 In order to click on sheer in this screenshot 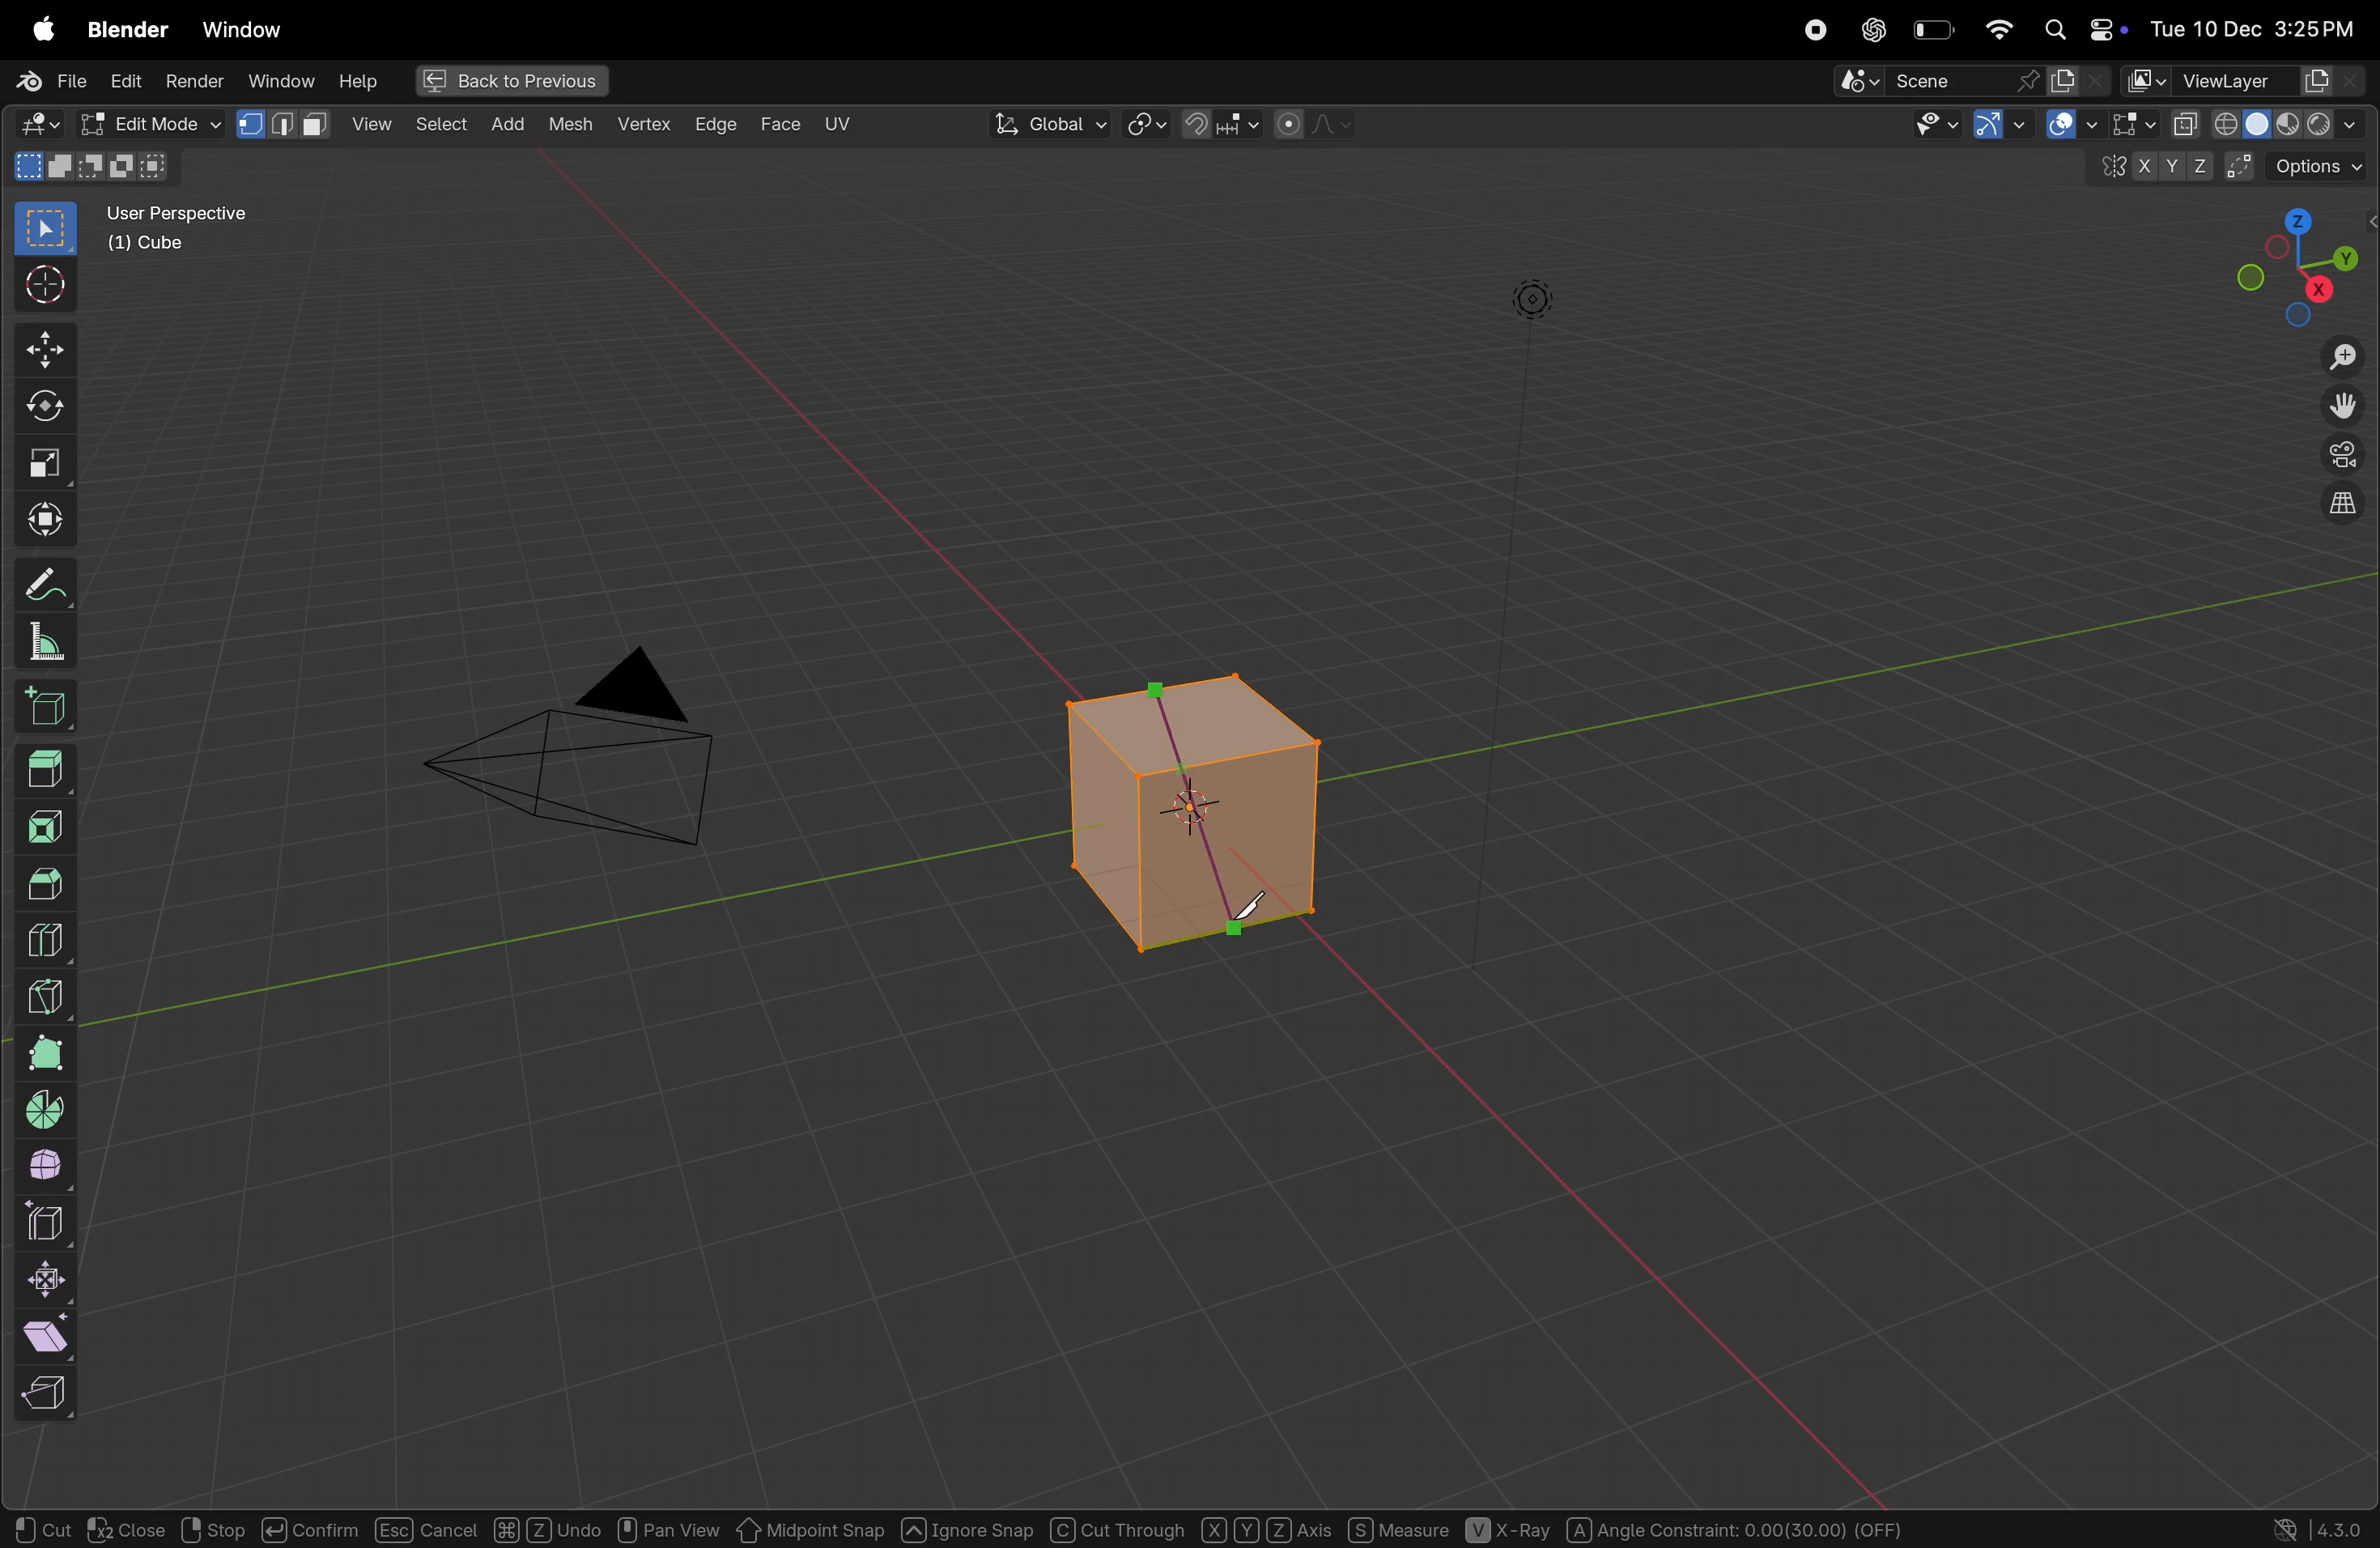, I will do `click(54, 1335)`.